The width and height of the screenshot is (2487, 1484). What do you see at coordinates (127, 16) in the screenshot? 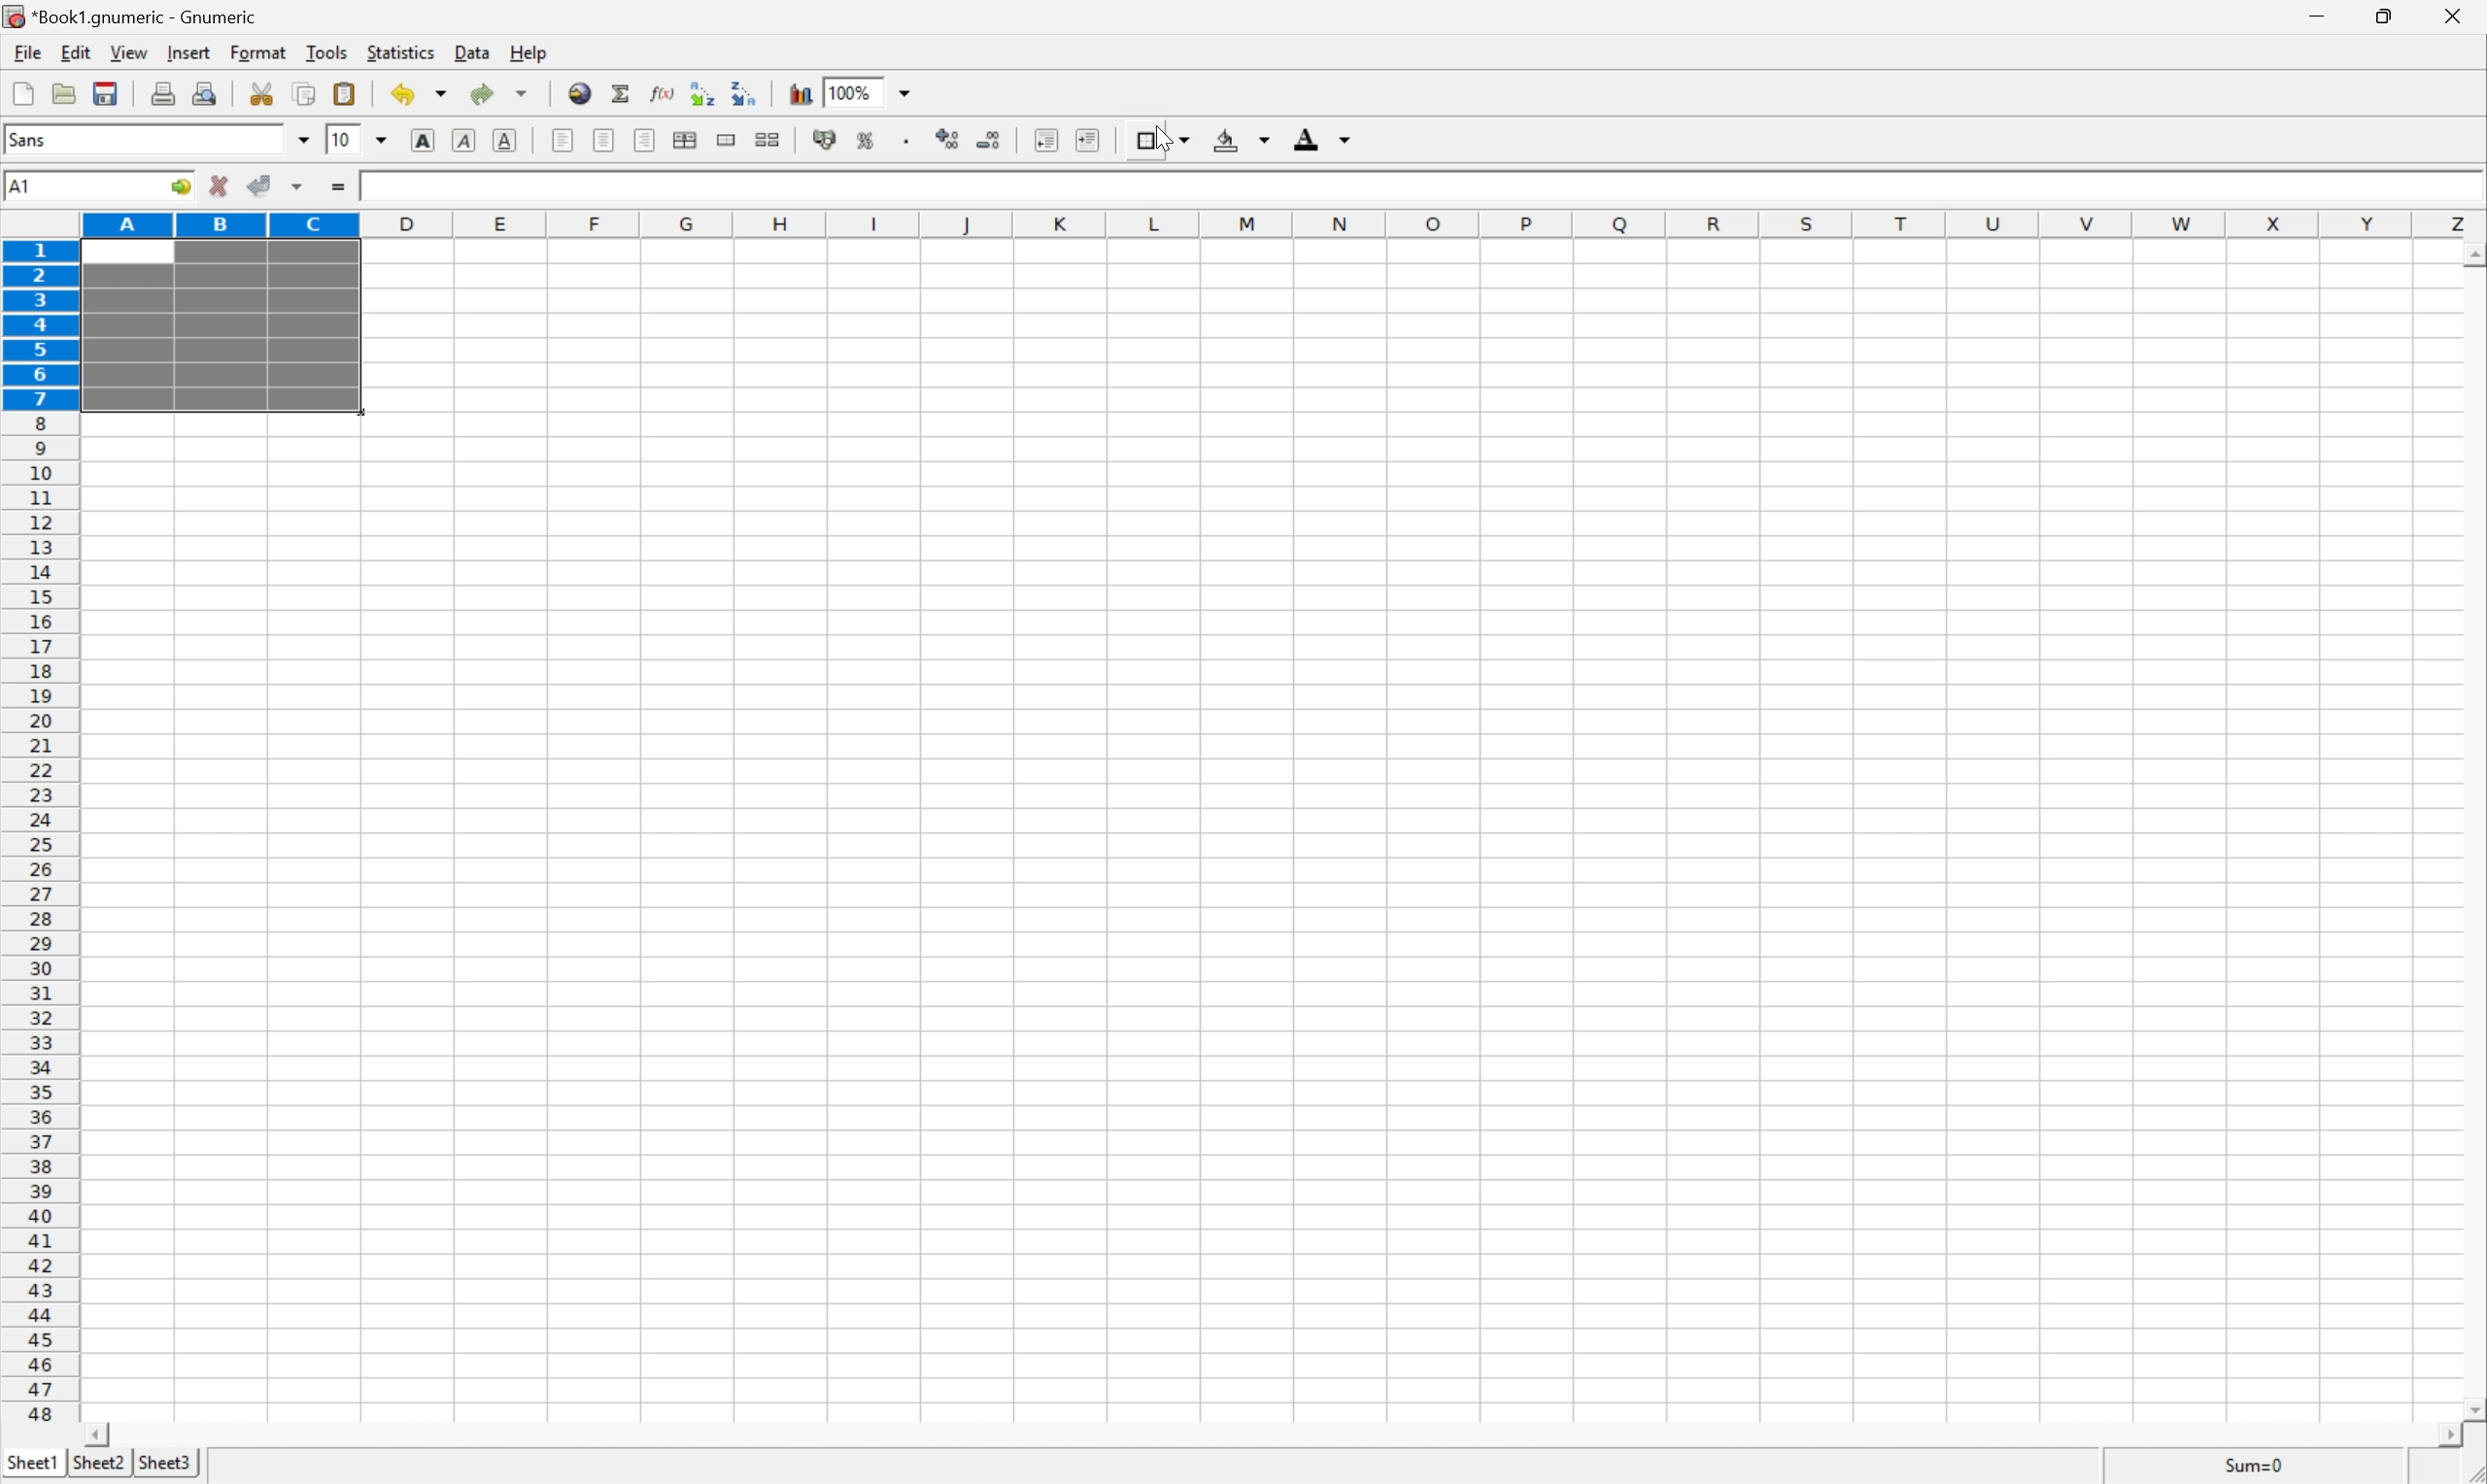
I see `book1.gnumeric - Gnumeric` at bounding box center [127, 16].